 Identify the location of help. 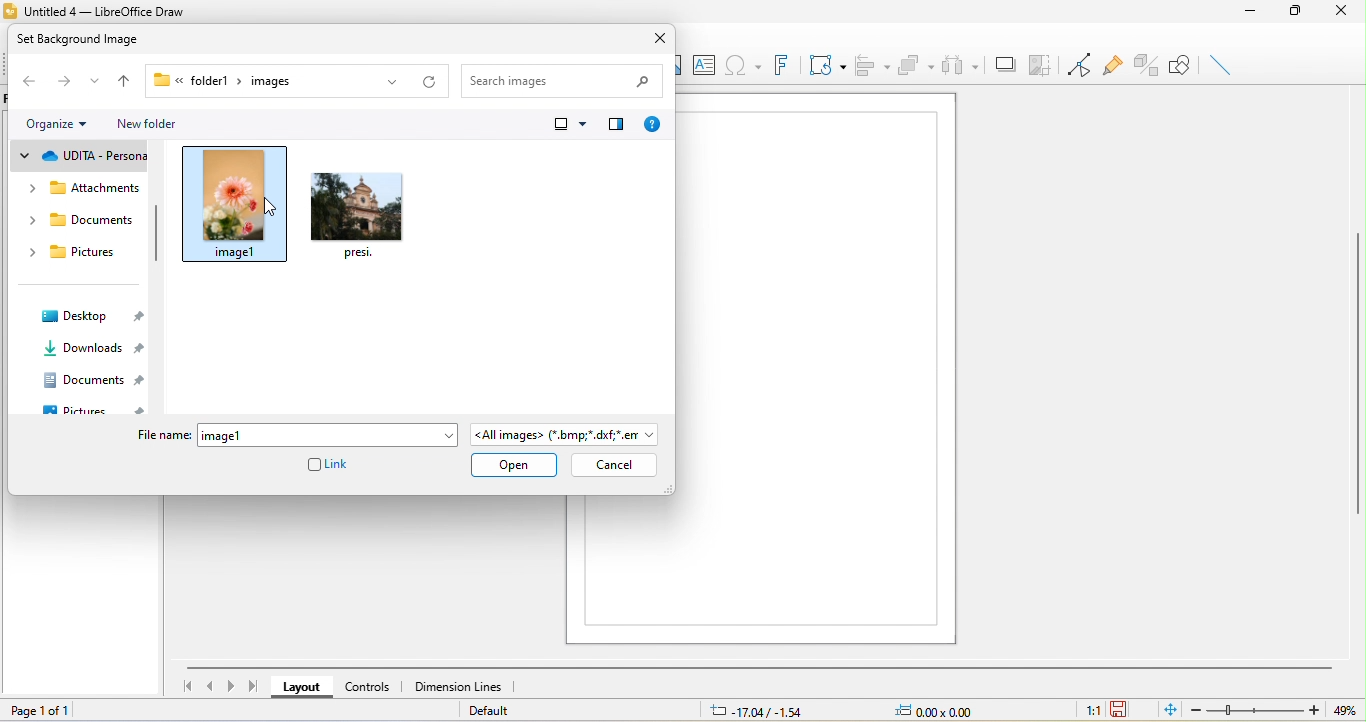
(652, 129).